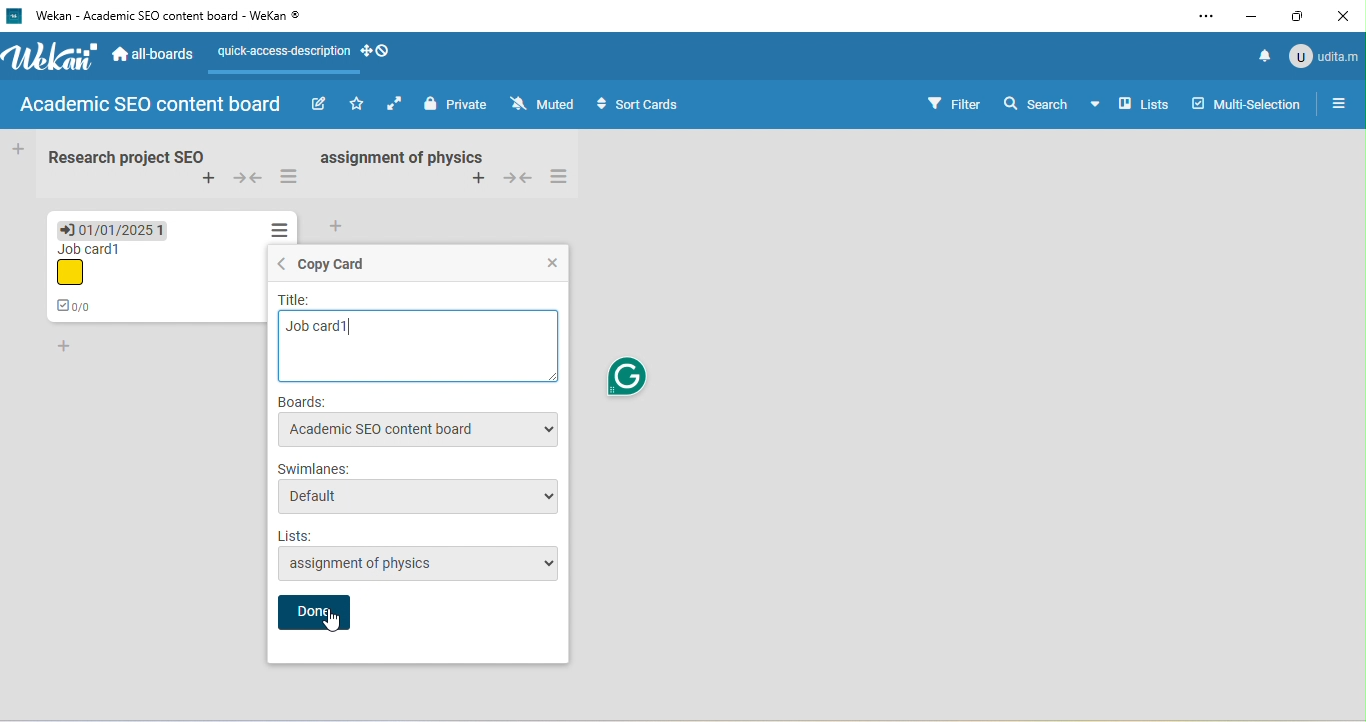  What do you see at coordinates (1051, 101) in the screenshot?
I see `search` at bounding box center [1051, 101].